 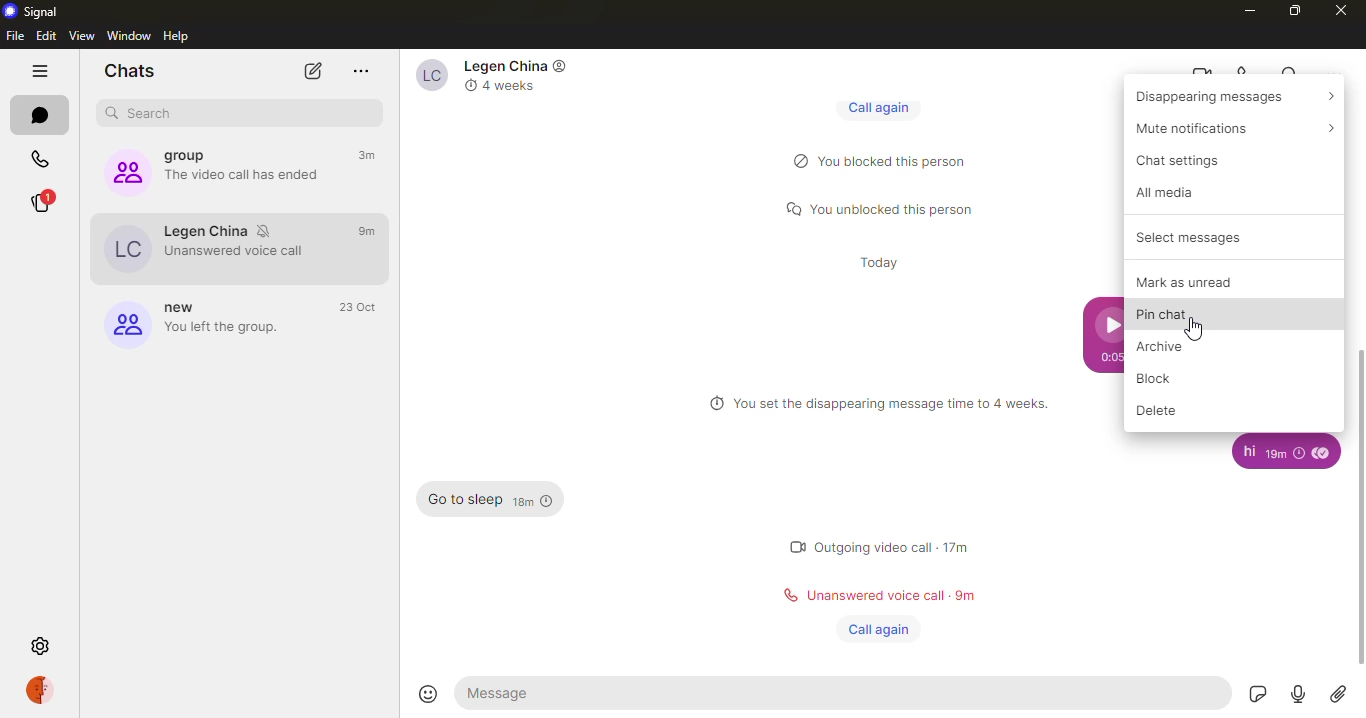 What do you see at coordinates (462, 500) in the screenshot?
I see `message` at bounding box center [462, 500].